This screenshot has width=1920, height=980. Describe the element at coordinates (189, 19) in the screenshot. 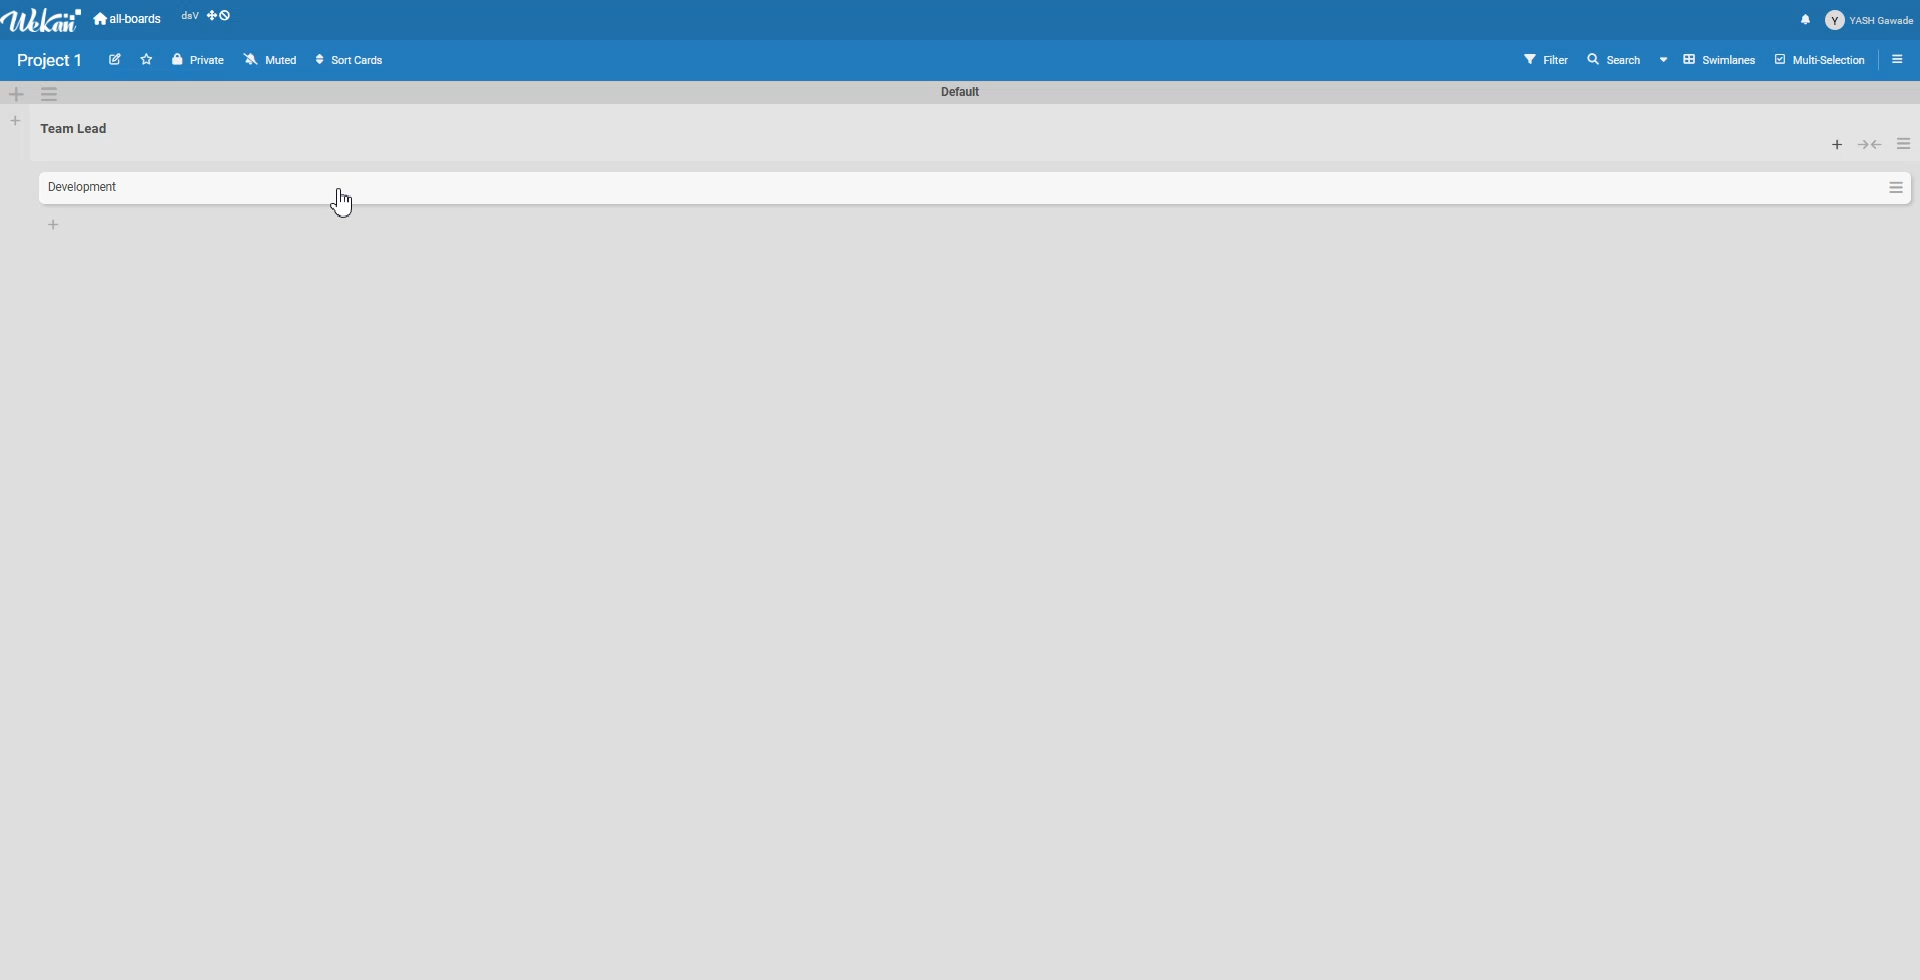

I see `Recent open file` at that location.